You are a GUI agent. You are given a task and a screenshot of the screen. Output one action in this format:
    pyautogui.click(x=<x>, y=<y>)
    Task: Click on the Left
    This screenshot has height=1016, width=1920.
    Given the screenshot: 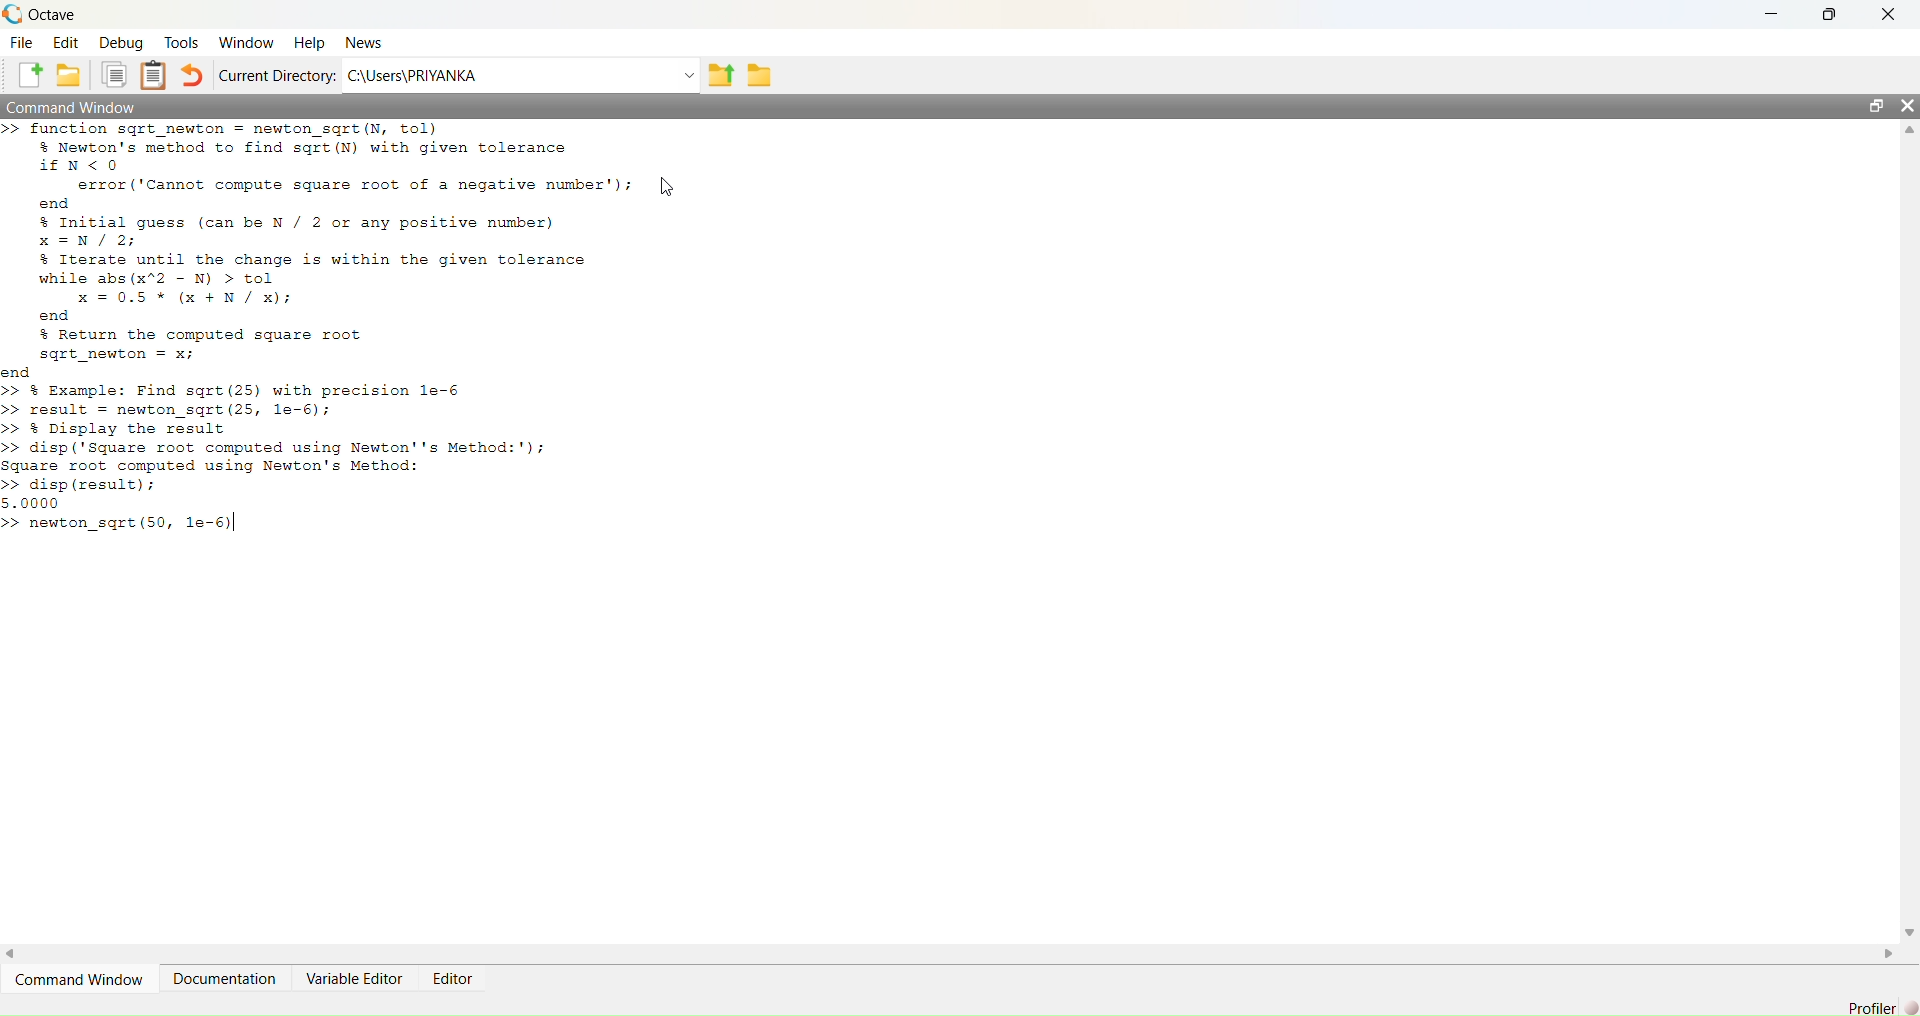 What is the action you would take?
    pyautogui.click(x=17, y=949)
    